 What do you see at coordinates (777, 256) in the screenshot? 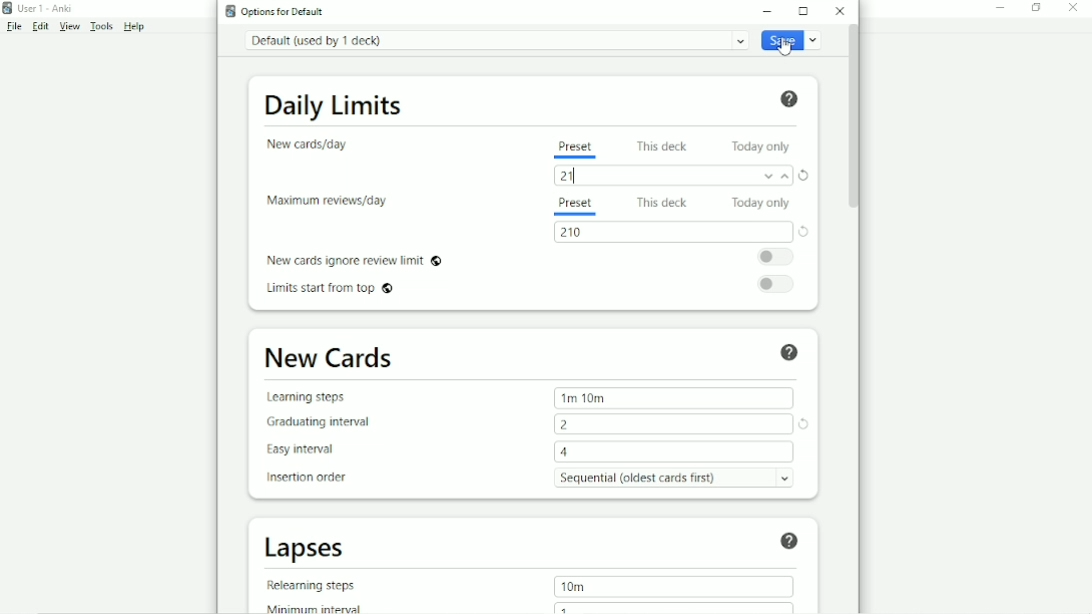
I see `Toggle on/off` at bounding box center [777, 256].